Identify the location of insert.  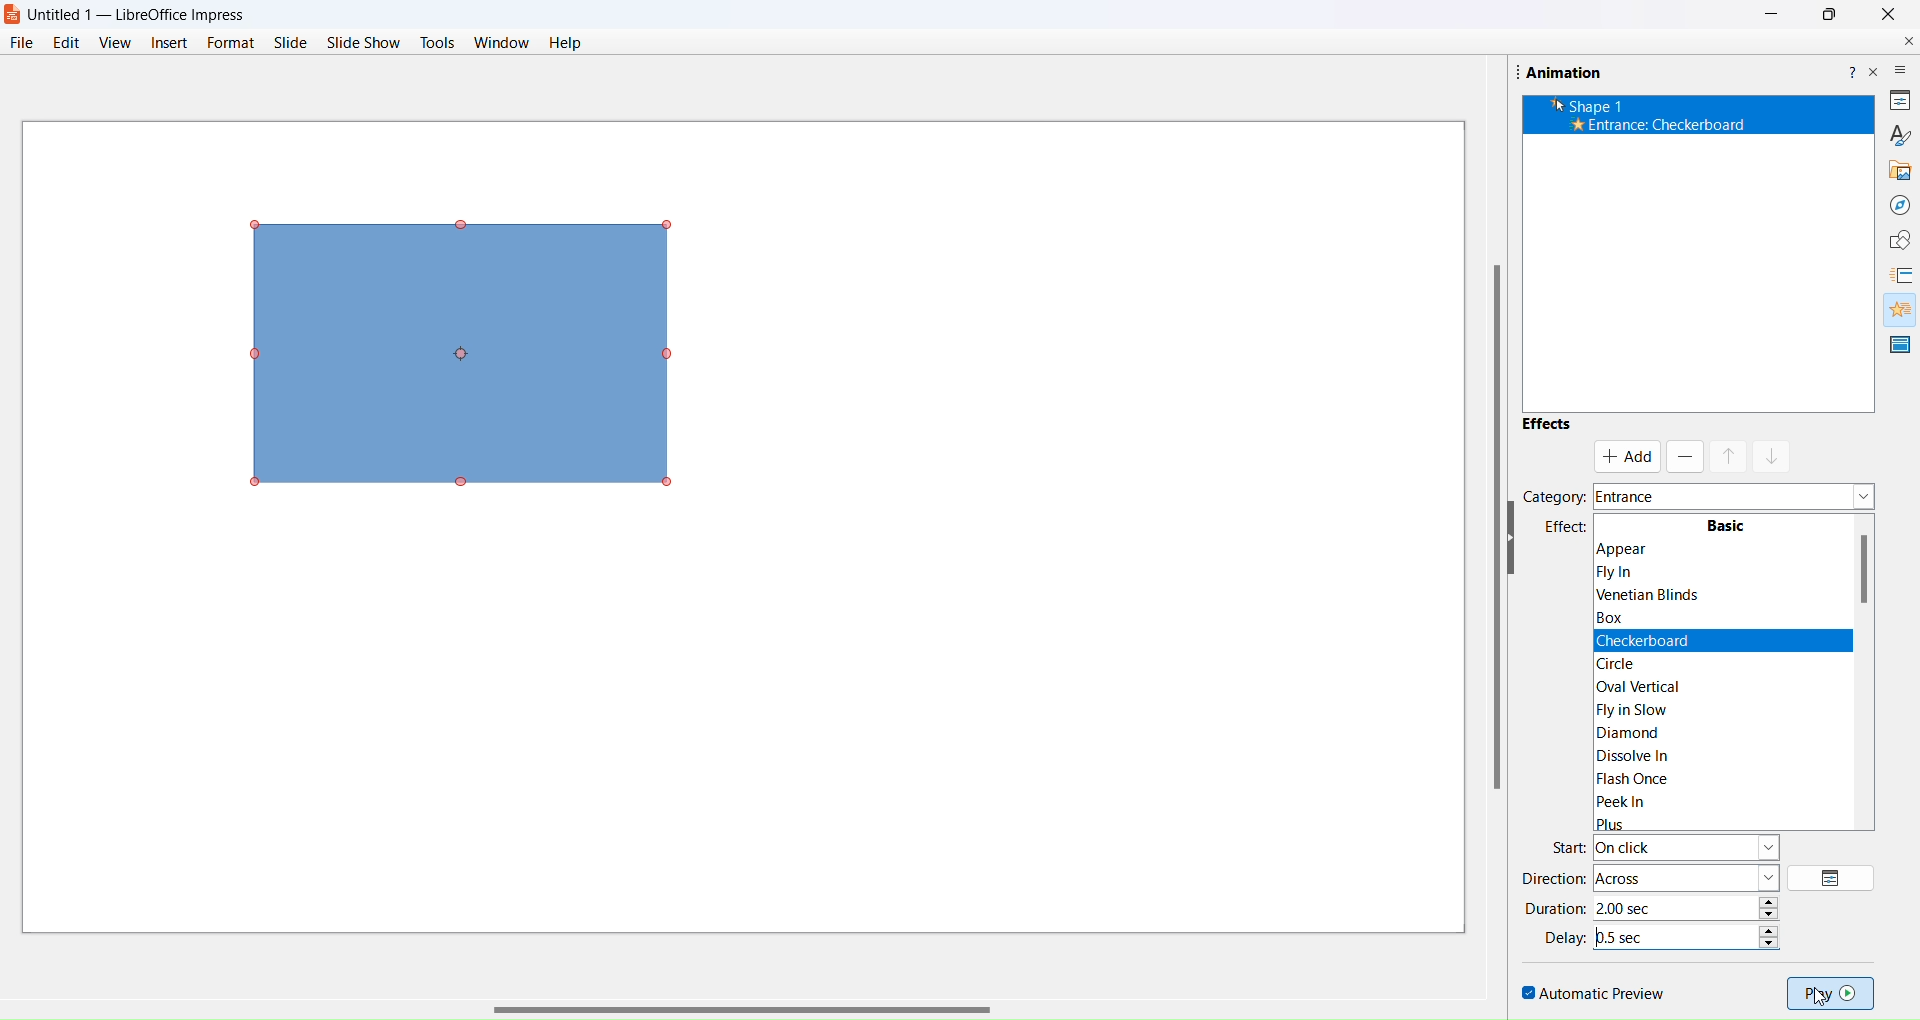
(169, 41).